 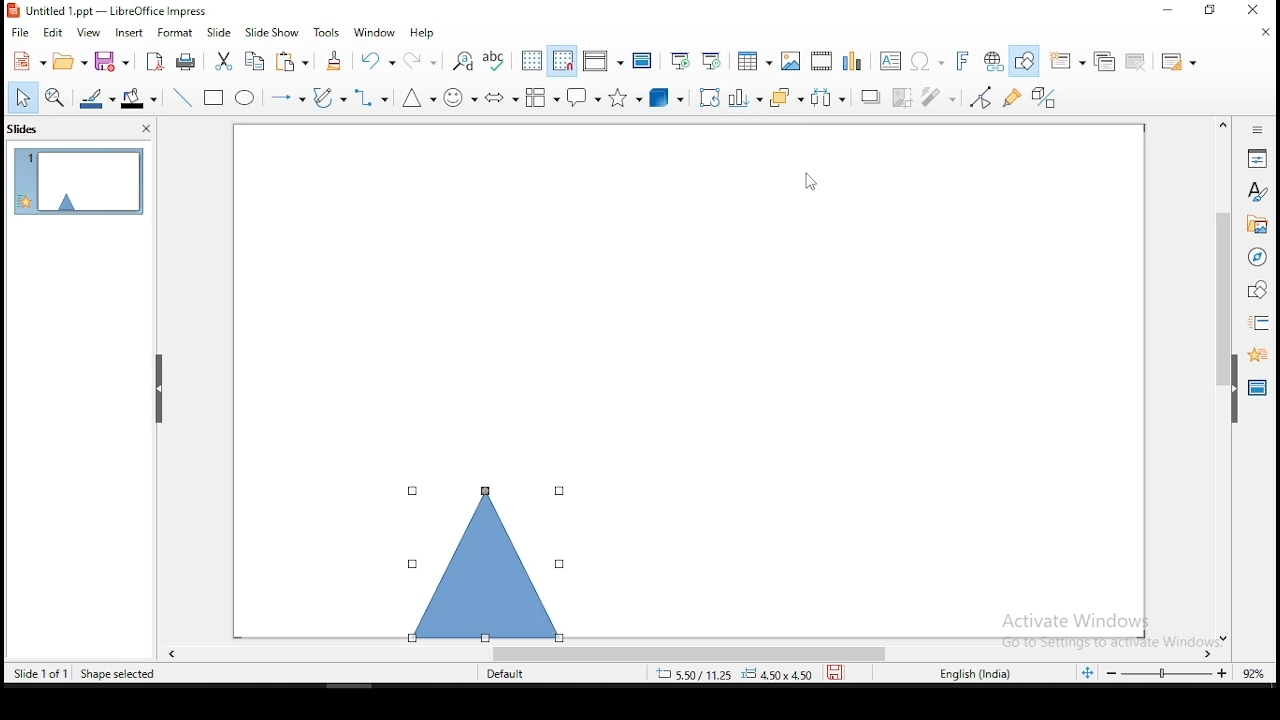 I want to click on acrobat as pdf, so click(x=155, y=61).